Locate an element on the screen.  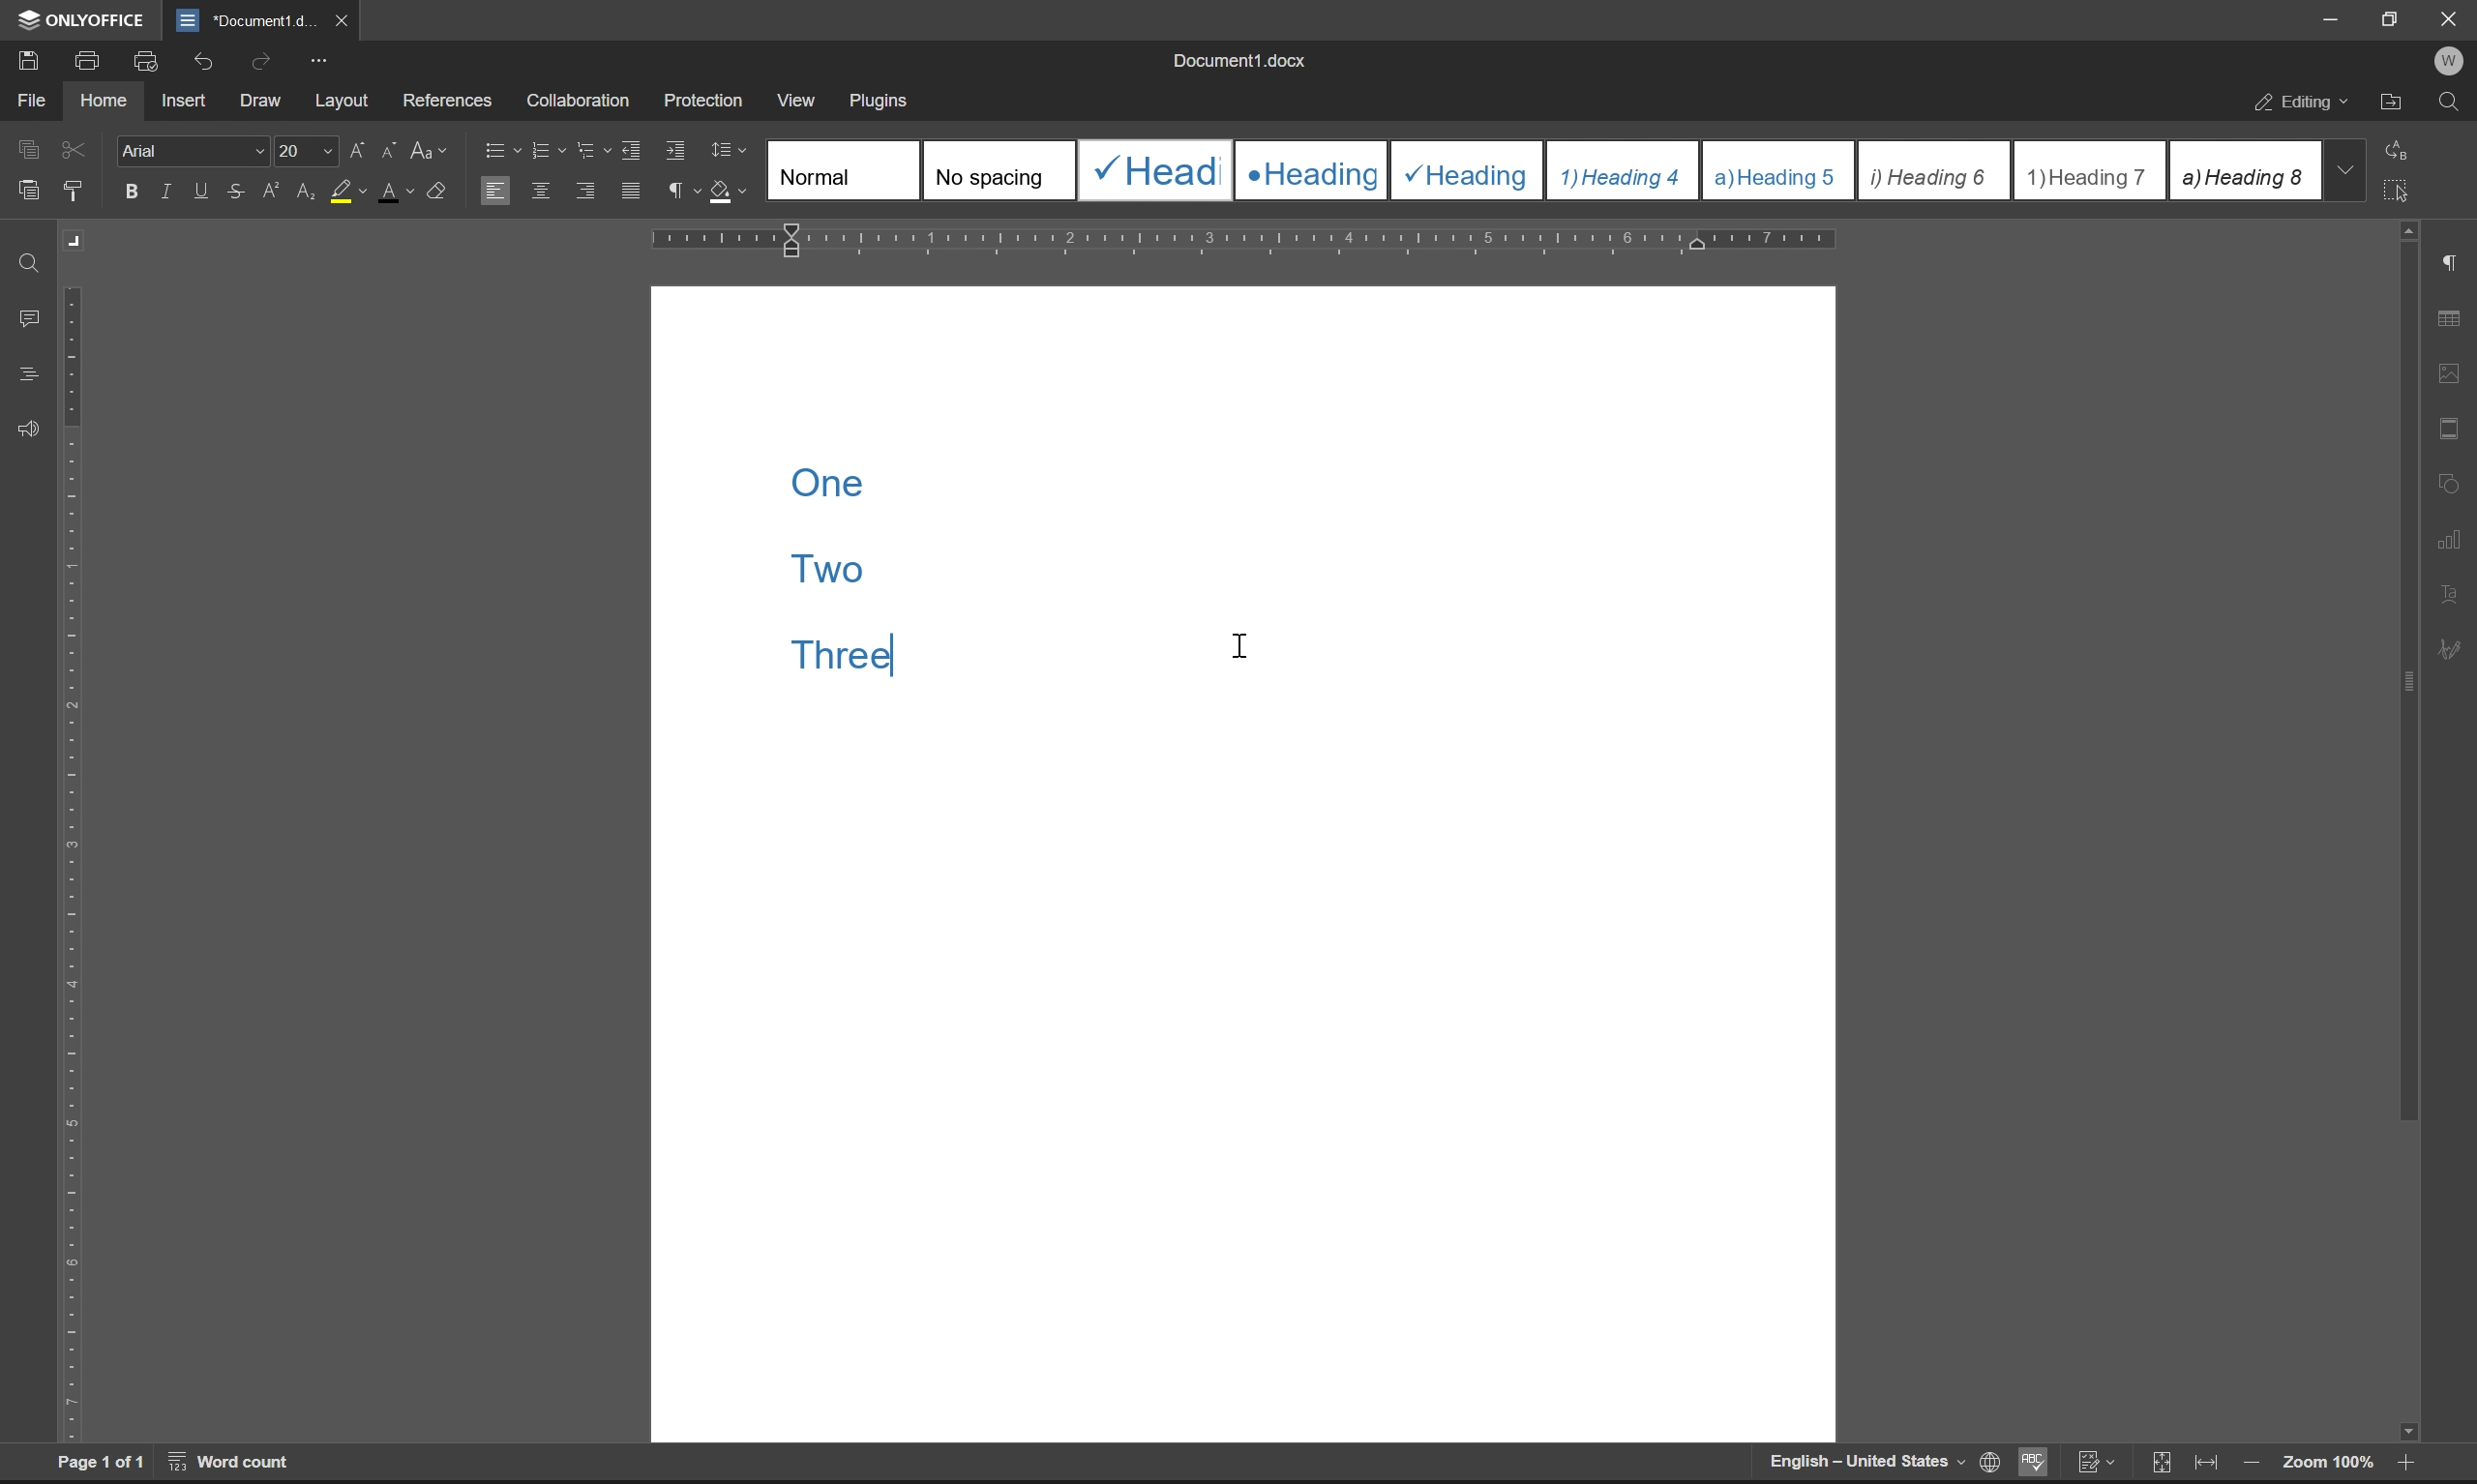
align left is located at coordinates (494, 189).